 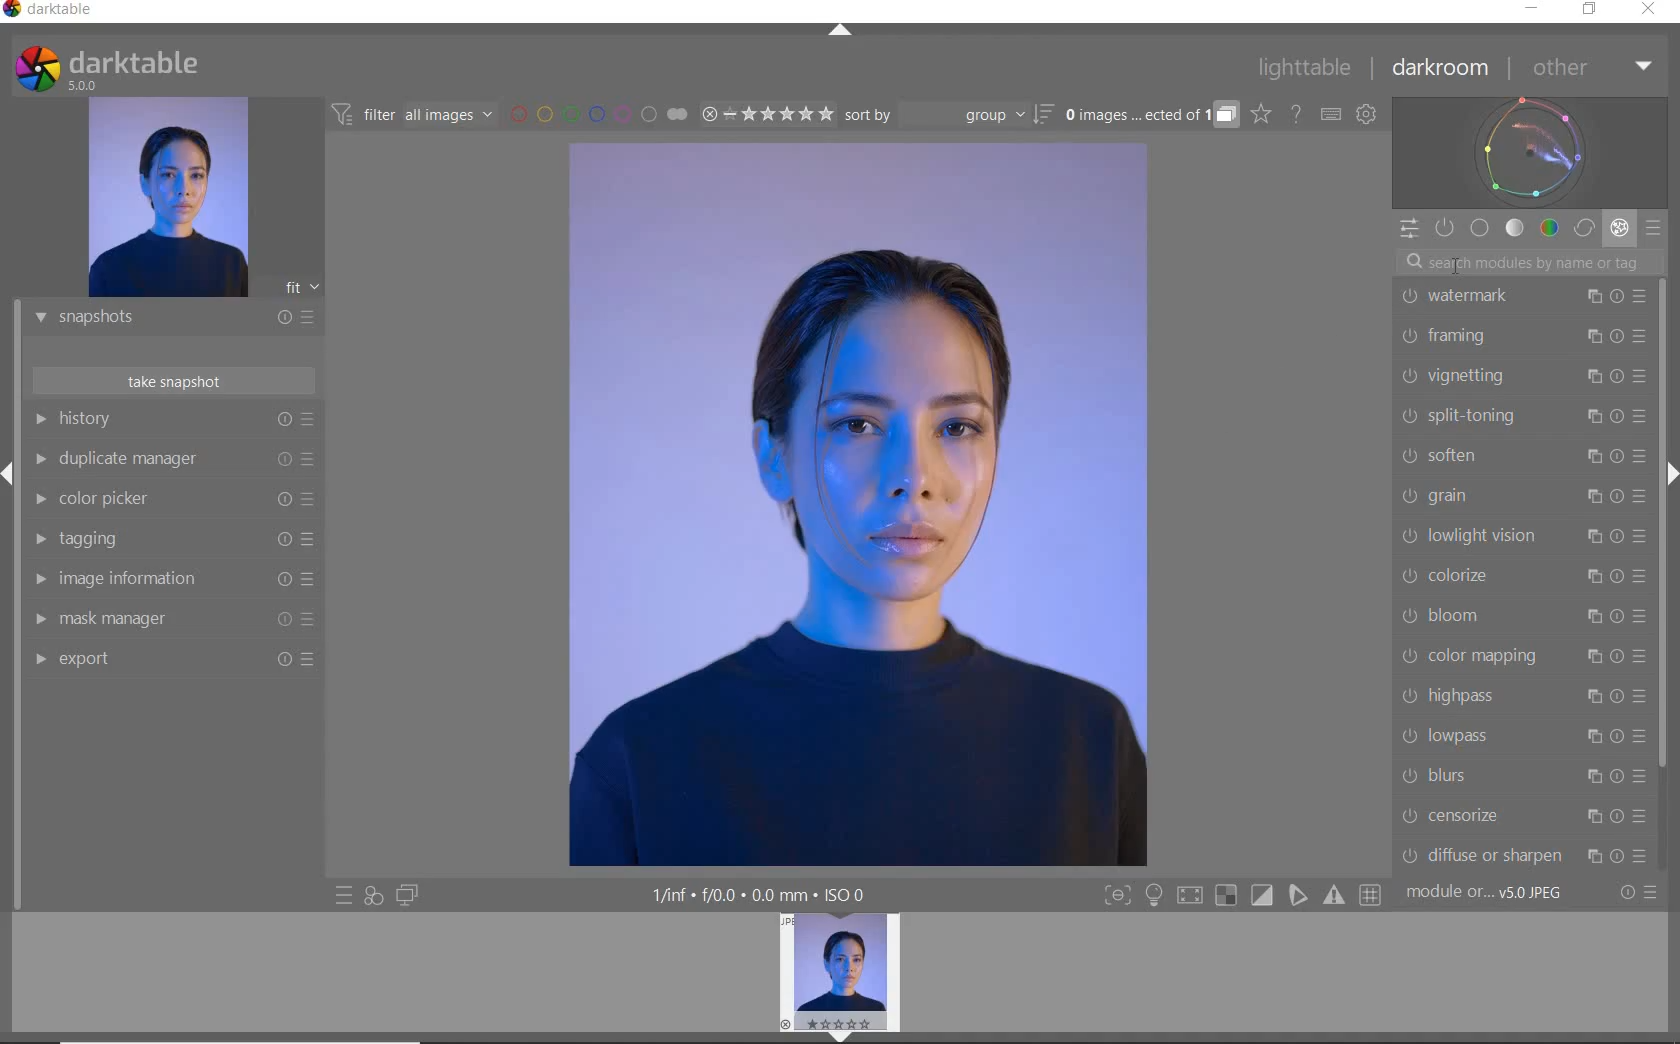 What do you see at coordinates (1521, 415) in the screenshot?
I see `SPLIT-TONING` at bounding box center [1521, 415].